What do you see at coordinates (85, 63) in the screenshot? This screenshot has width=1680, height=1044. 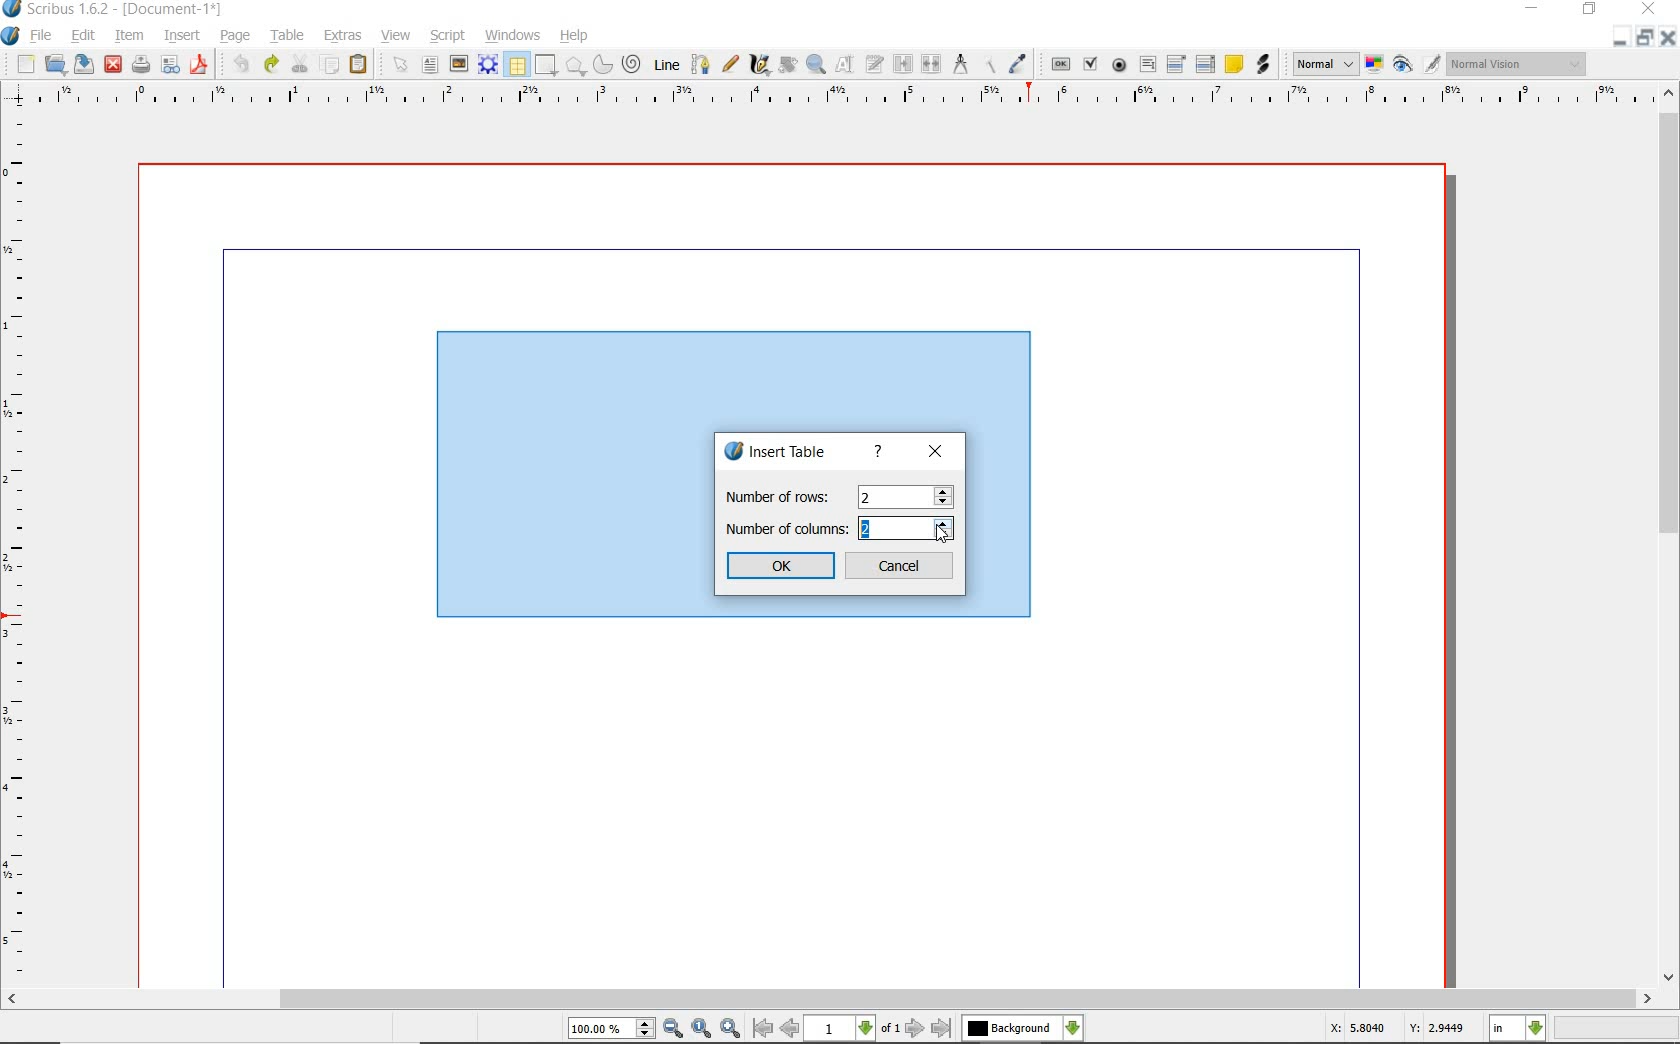 I see `save` at bounding box center [85, 63].